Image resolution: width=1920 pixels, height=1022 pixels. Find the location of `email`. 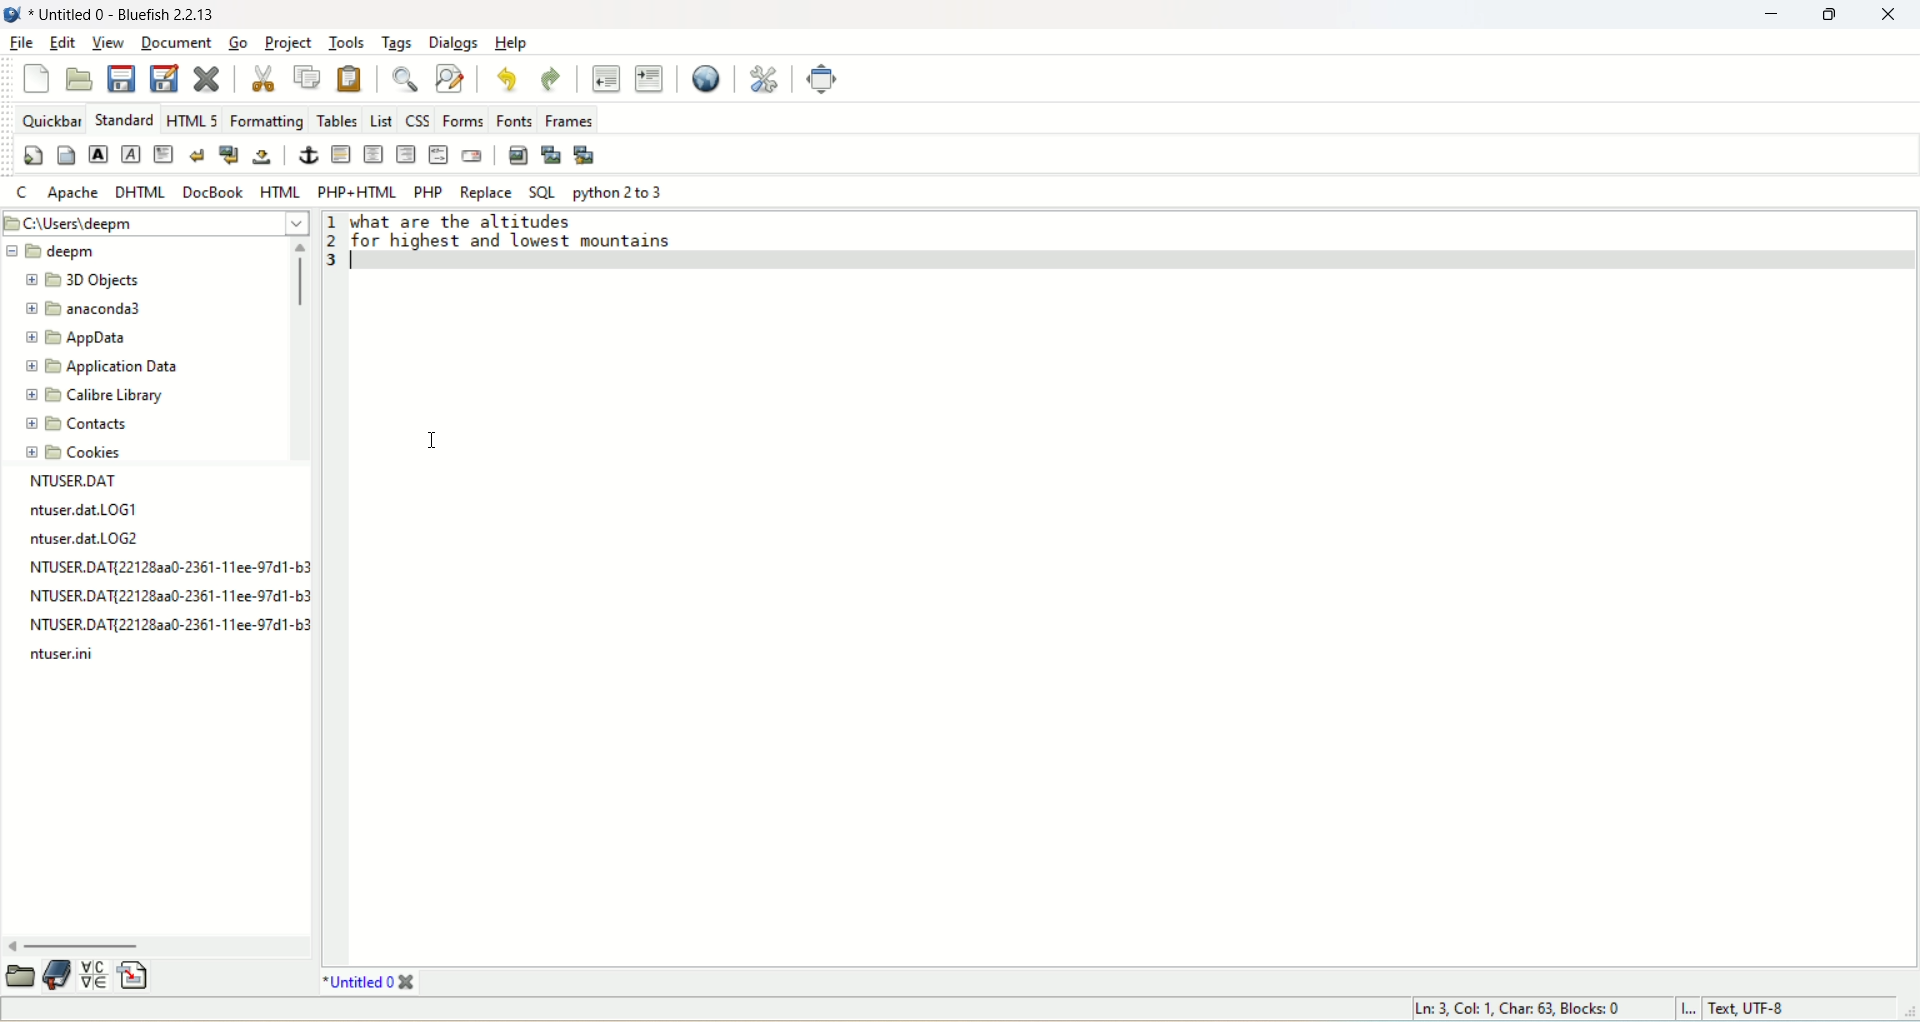

email is located at coordinates (470, 154).